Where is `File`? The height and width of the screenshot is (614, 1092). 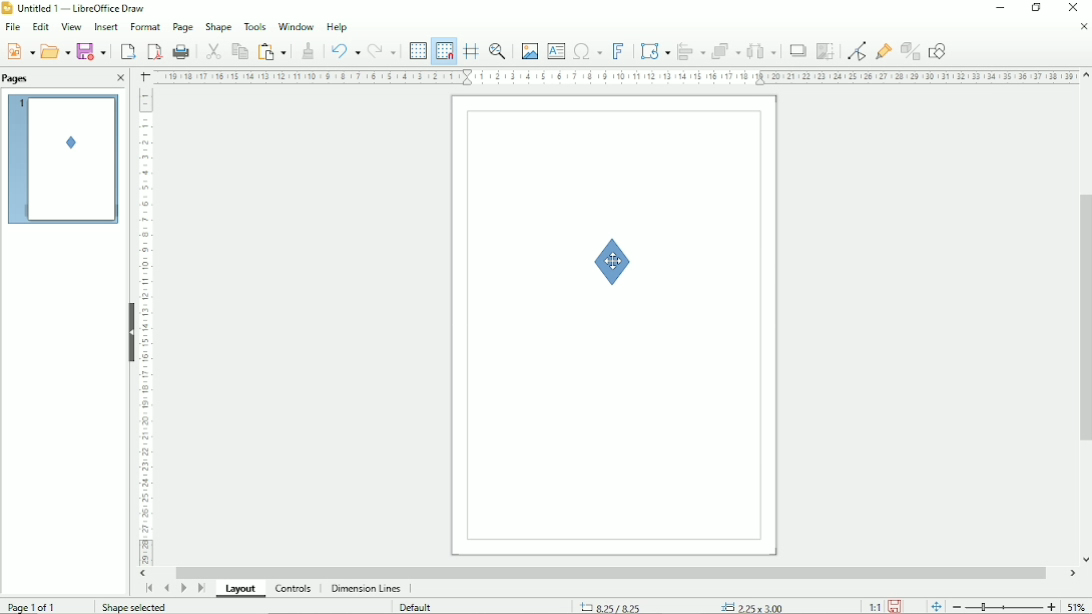
File is located at coordinates (13, 27).